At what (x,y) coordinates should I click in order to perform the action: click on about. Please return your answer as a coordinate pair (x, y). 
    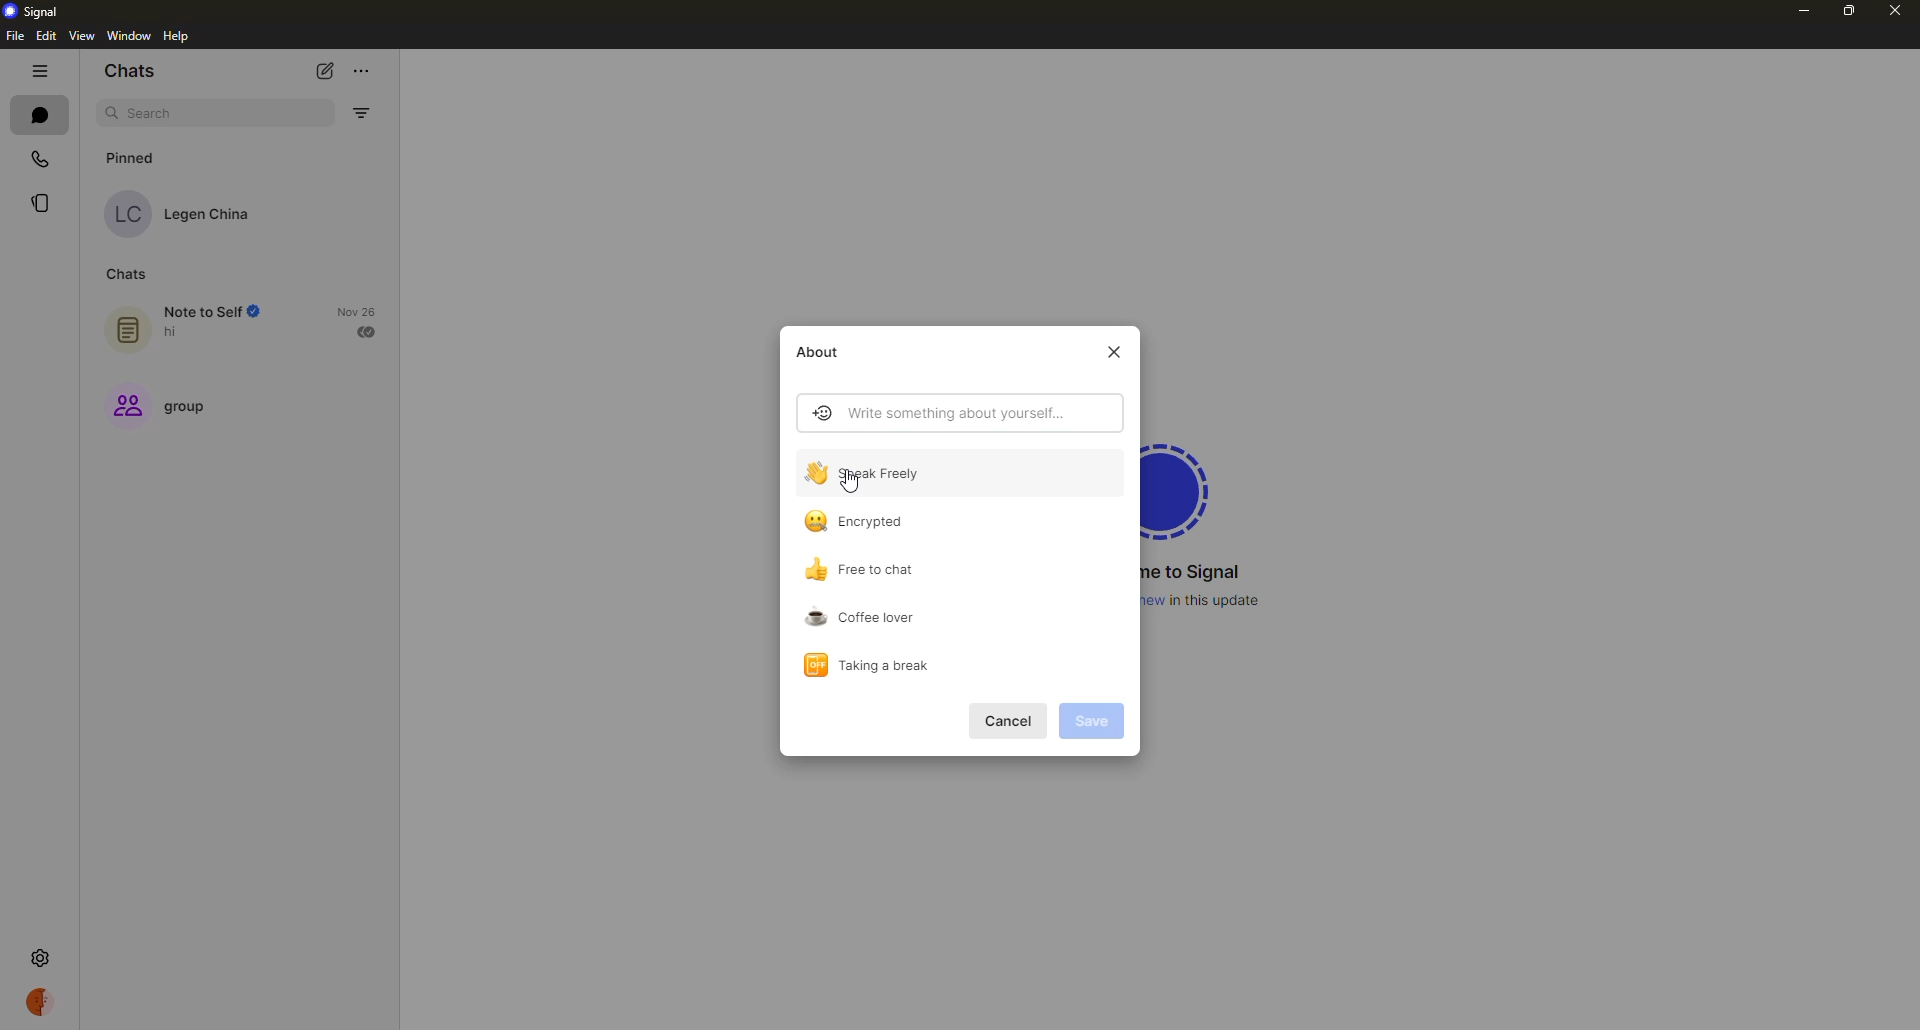
    Looking at the image, I should click on (824, 353).